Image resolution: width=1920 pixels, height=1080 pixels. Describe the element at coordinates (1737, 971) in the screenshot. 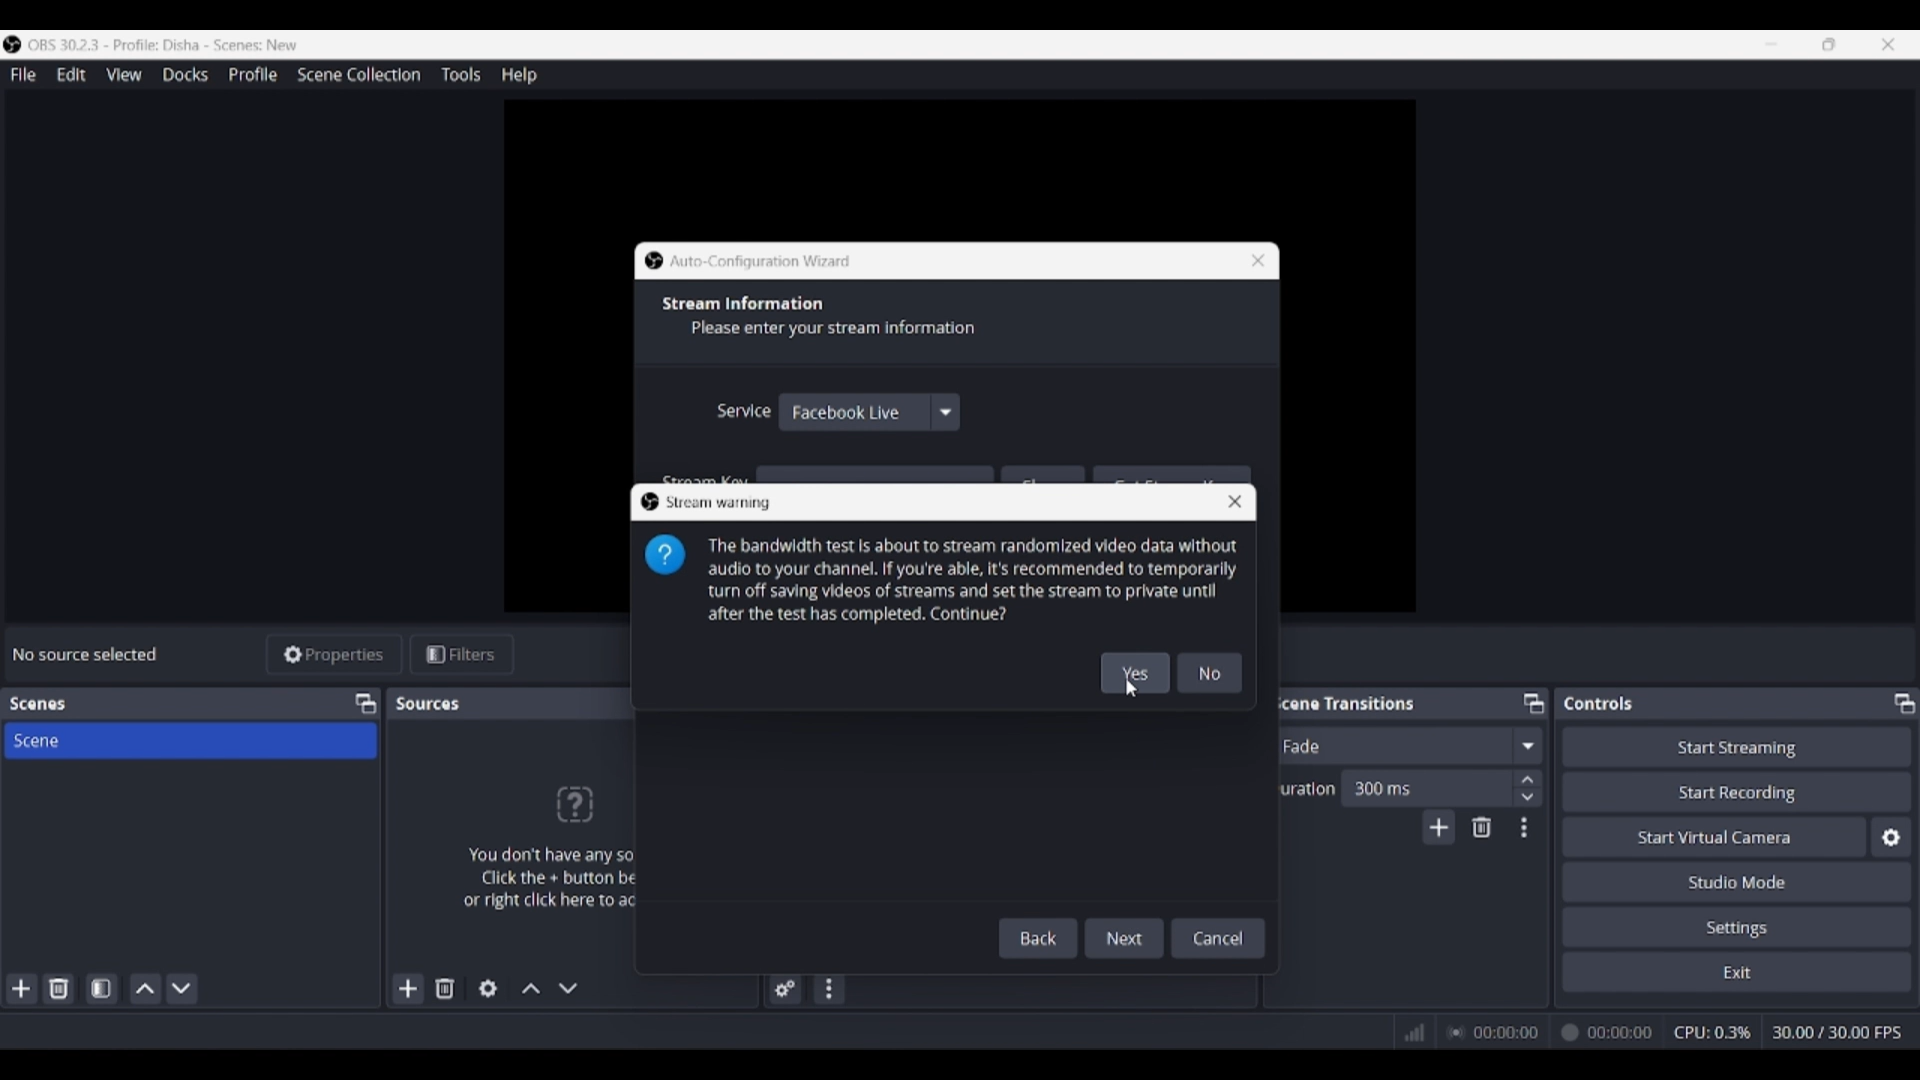

I see `Exit` at that location.